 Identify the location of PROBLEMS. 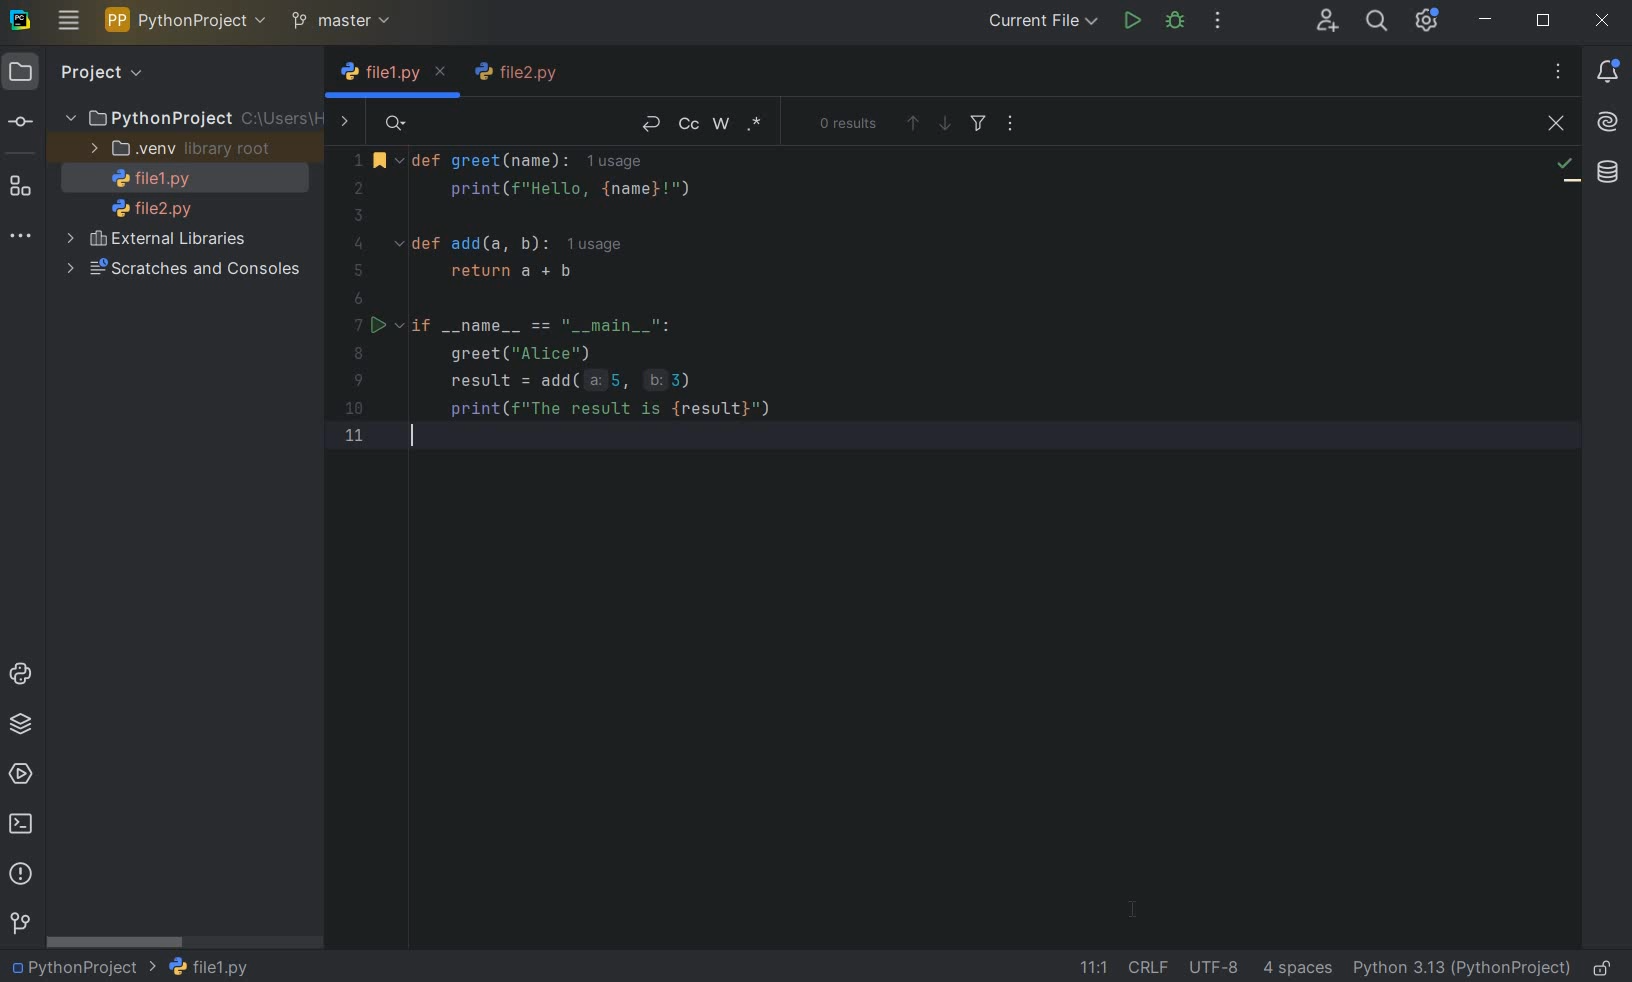
(21, 875).